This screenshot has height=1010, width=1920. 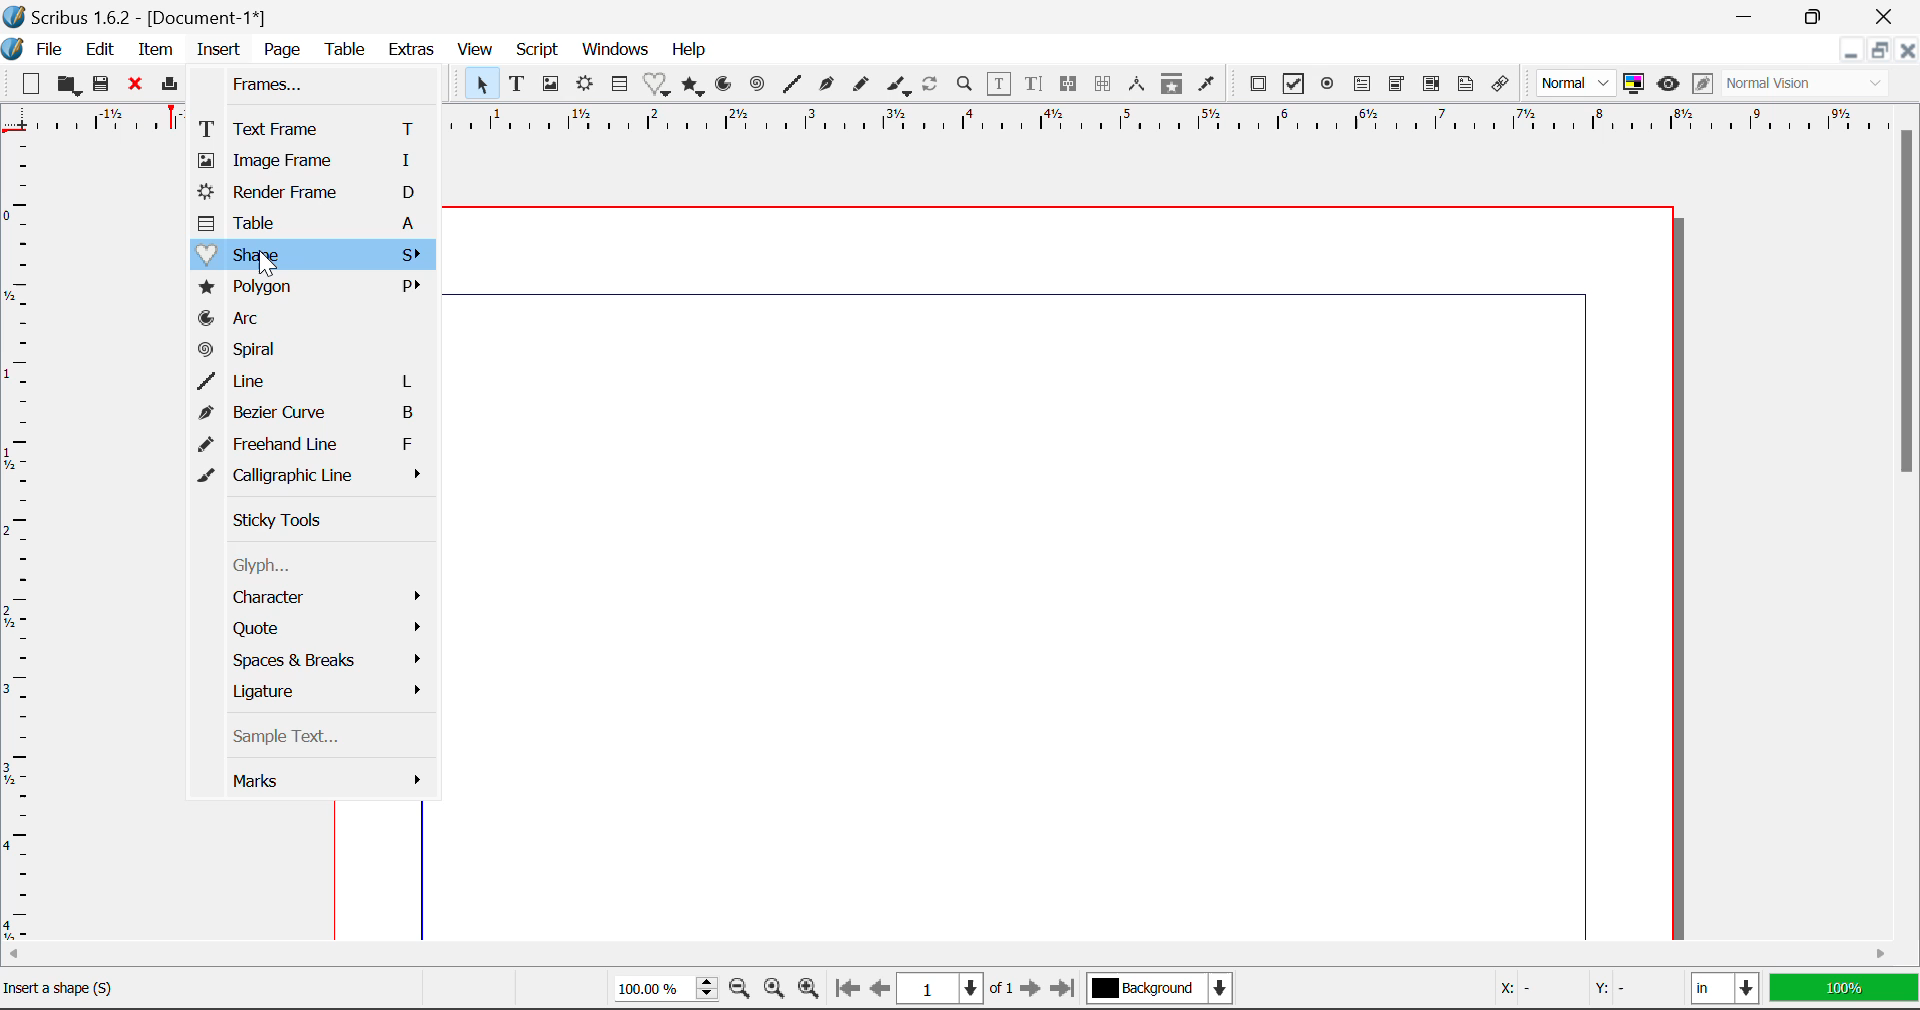 I want to click on Table, so click(x=348, y=49).